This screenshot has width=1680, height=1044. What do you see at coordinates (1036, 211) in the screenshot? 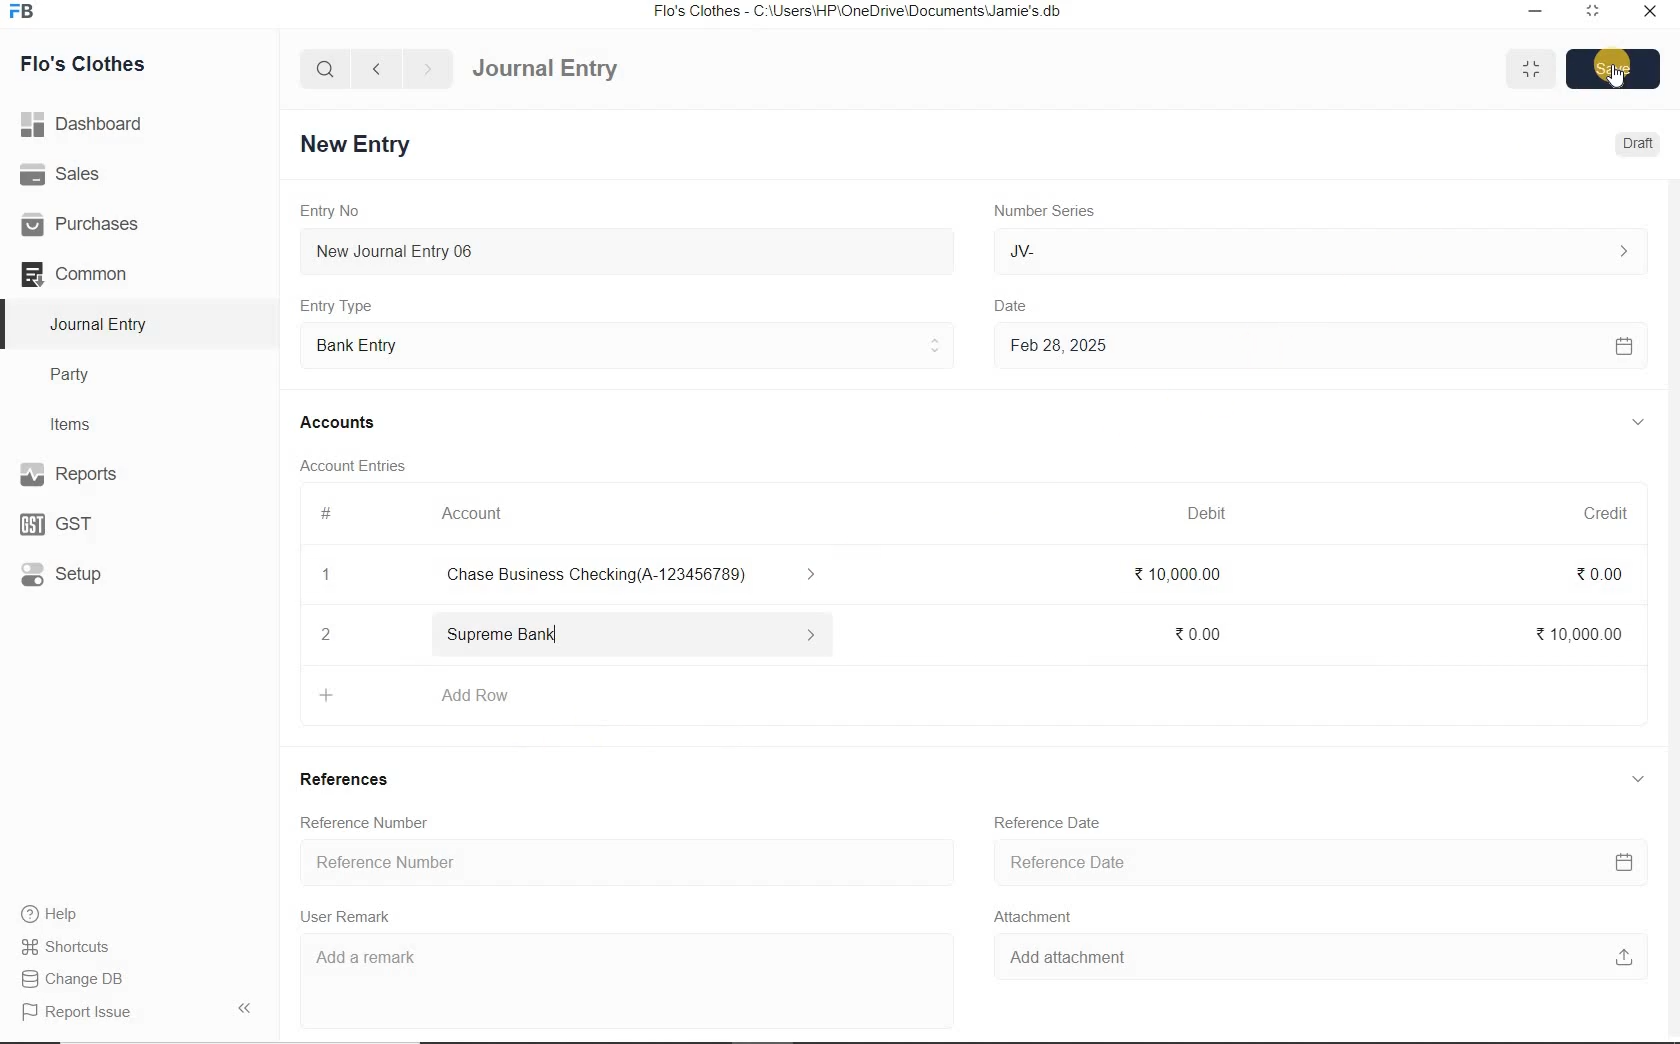
I see `Number Series` at bounding box center [1036, 211].